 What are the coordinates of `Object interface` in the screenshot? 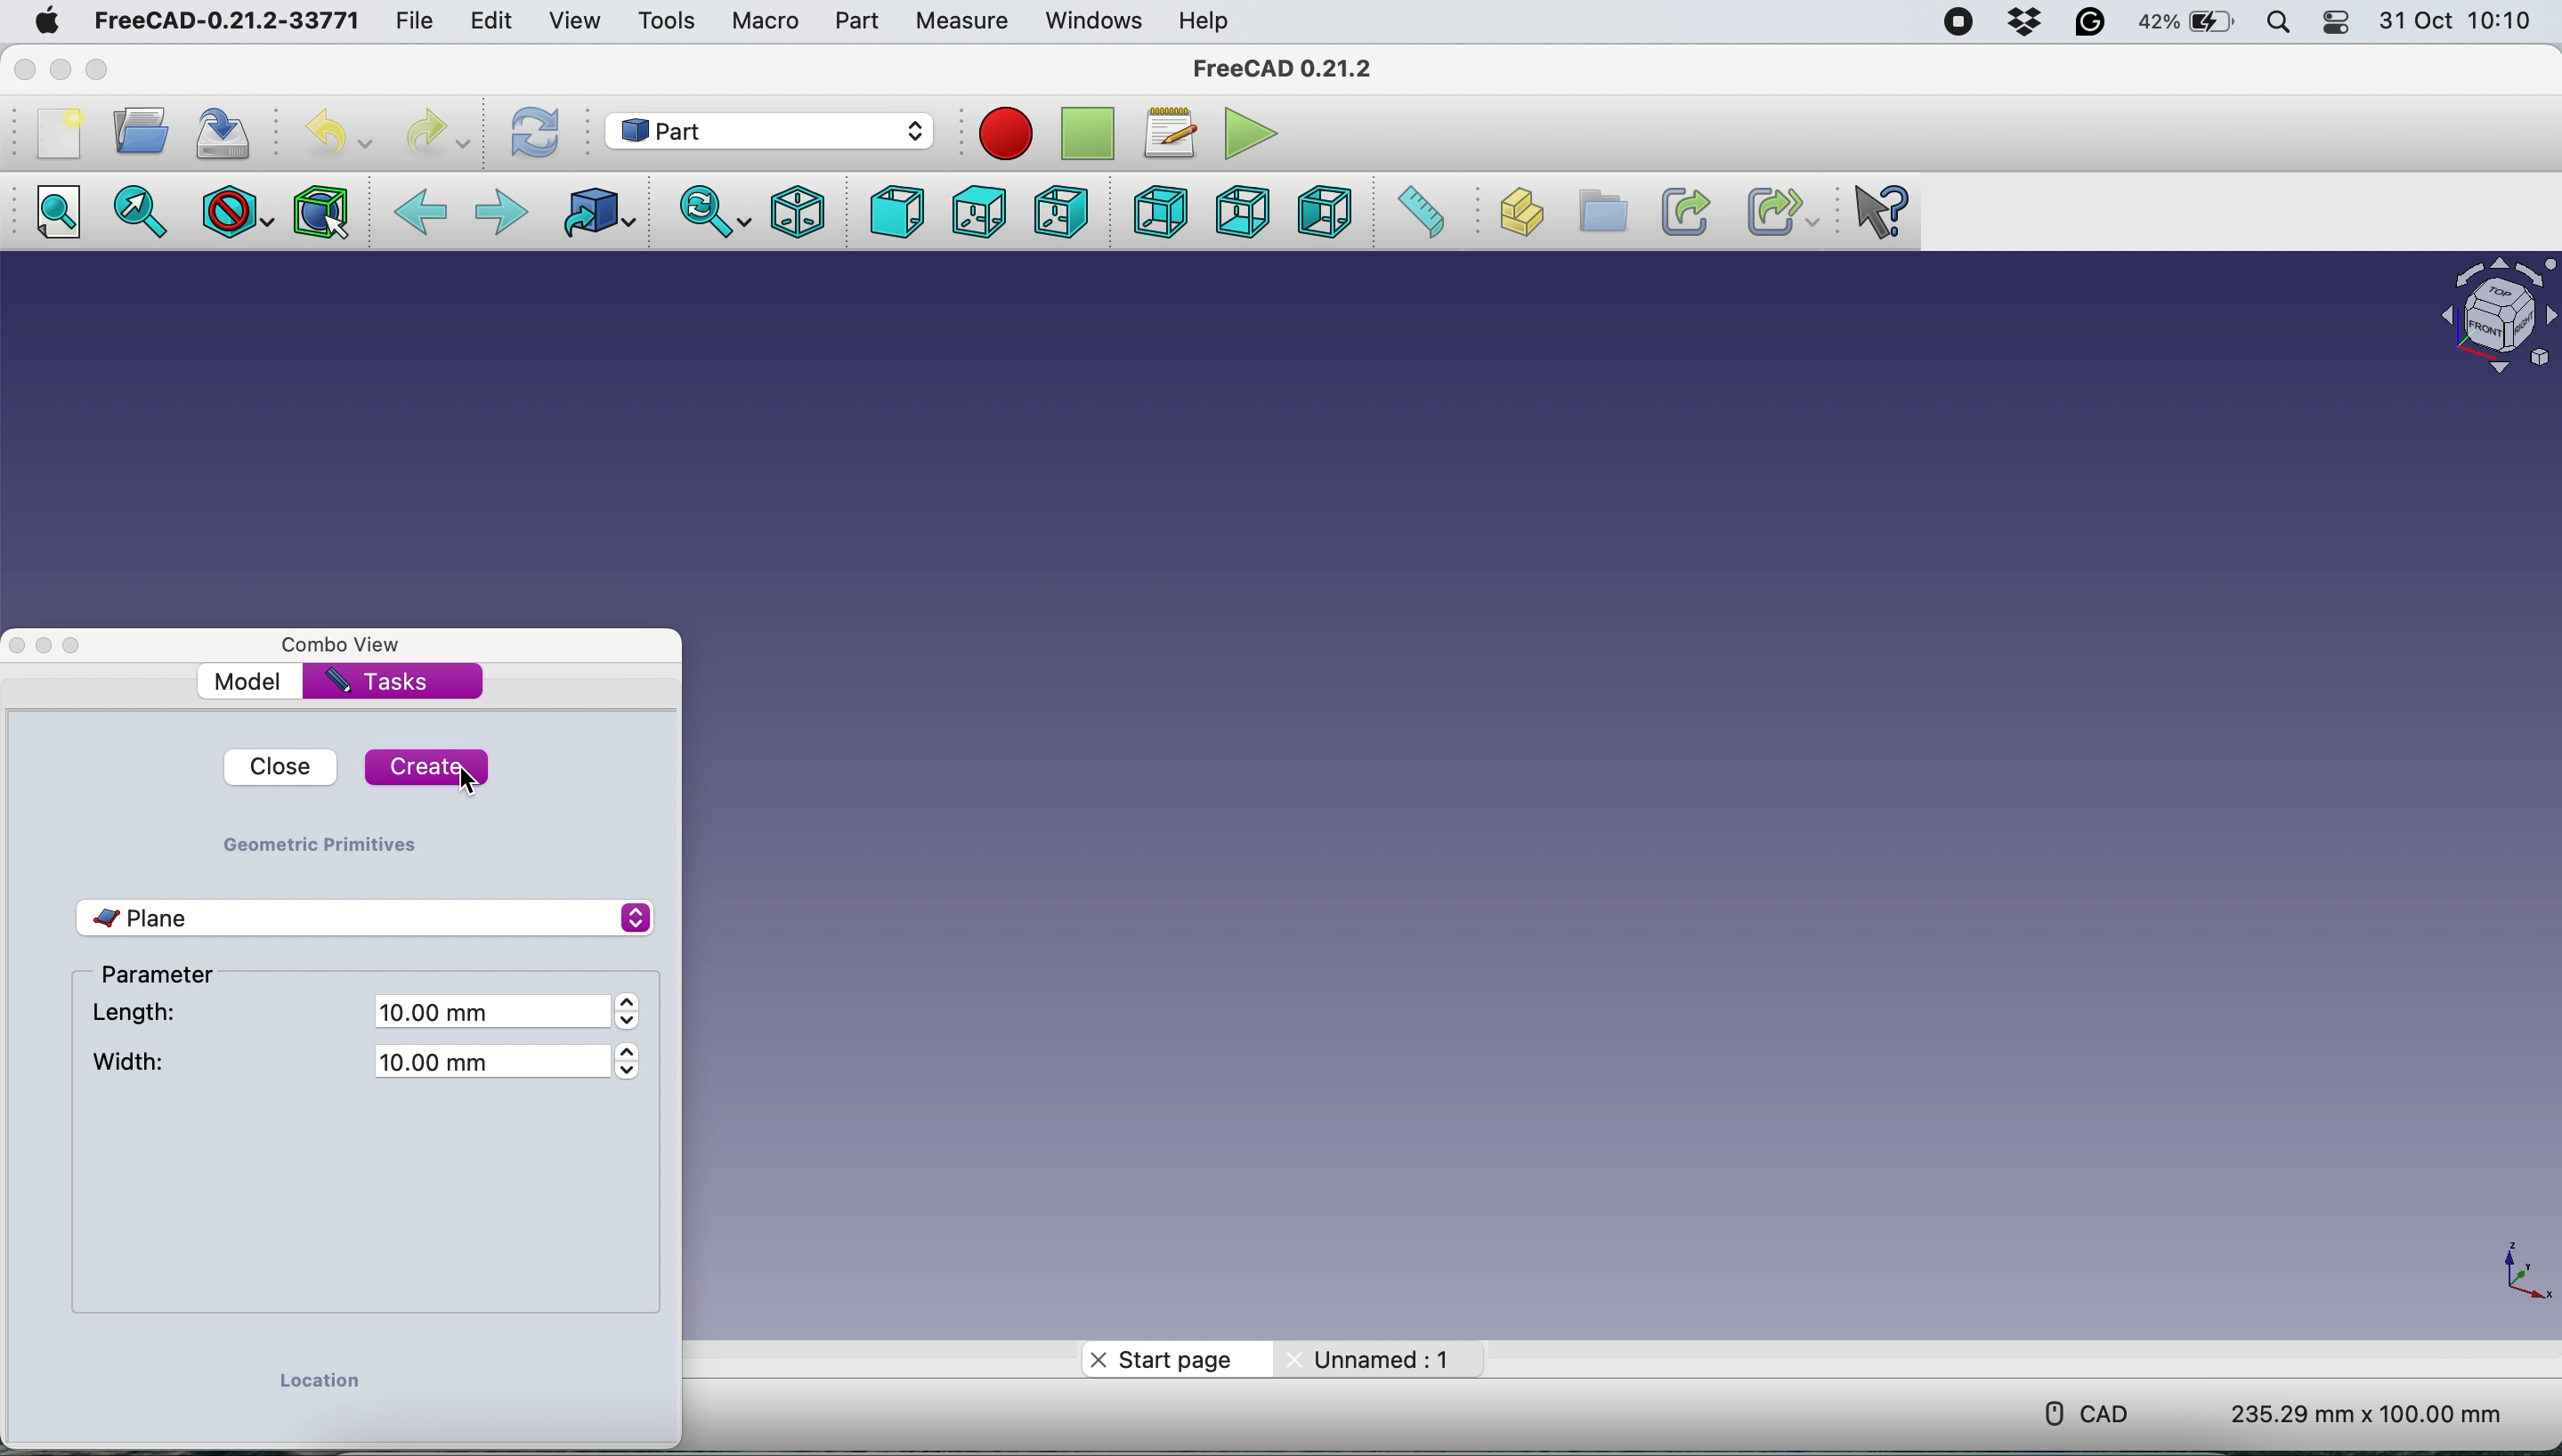 It's located at (2495, 322).